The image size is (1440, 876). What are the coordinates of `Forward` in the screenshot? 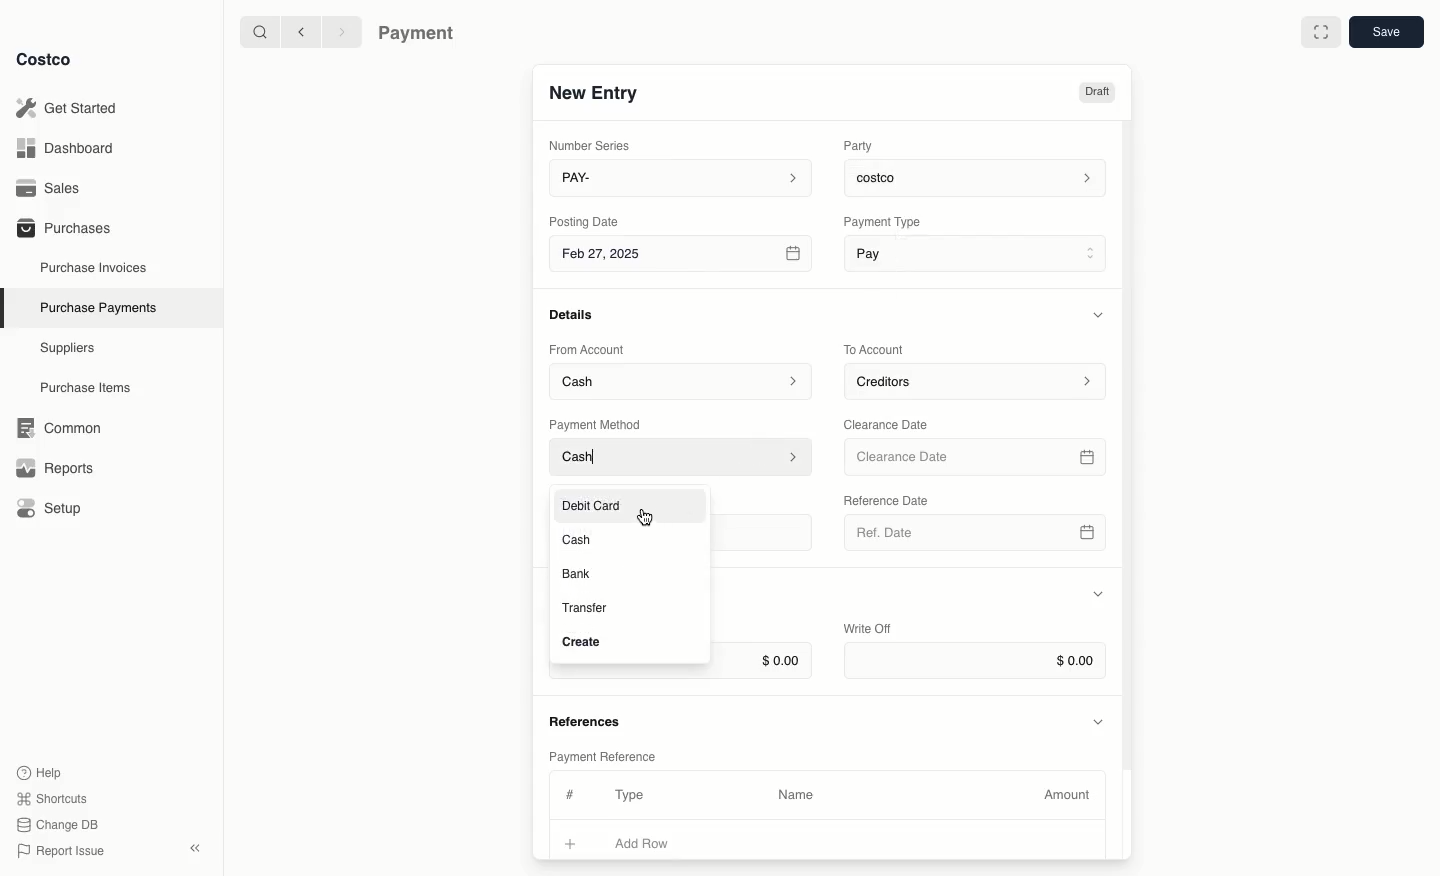 It's located at (340, 31).